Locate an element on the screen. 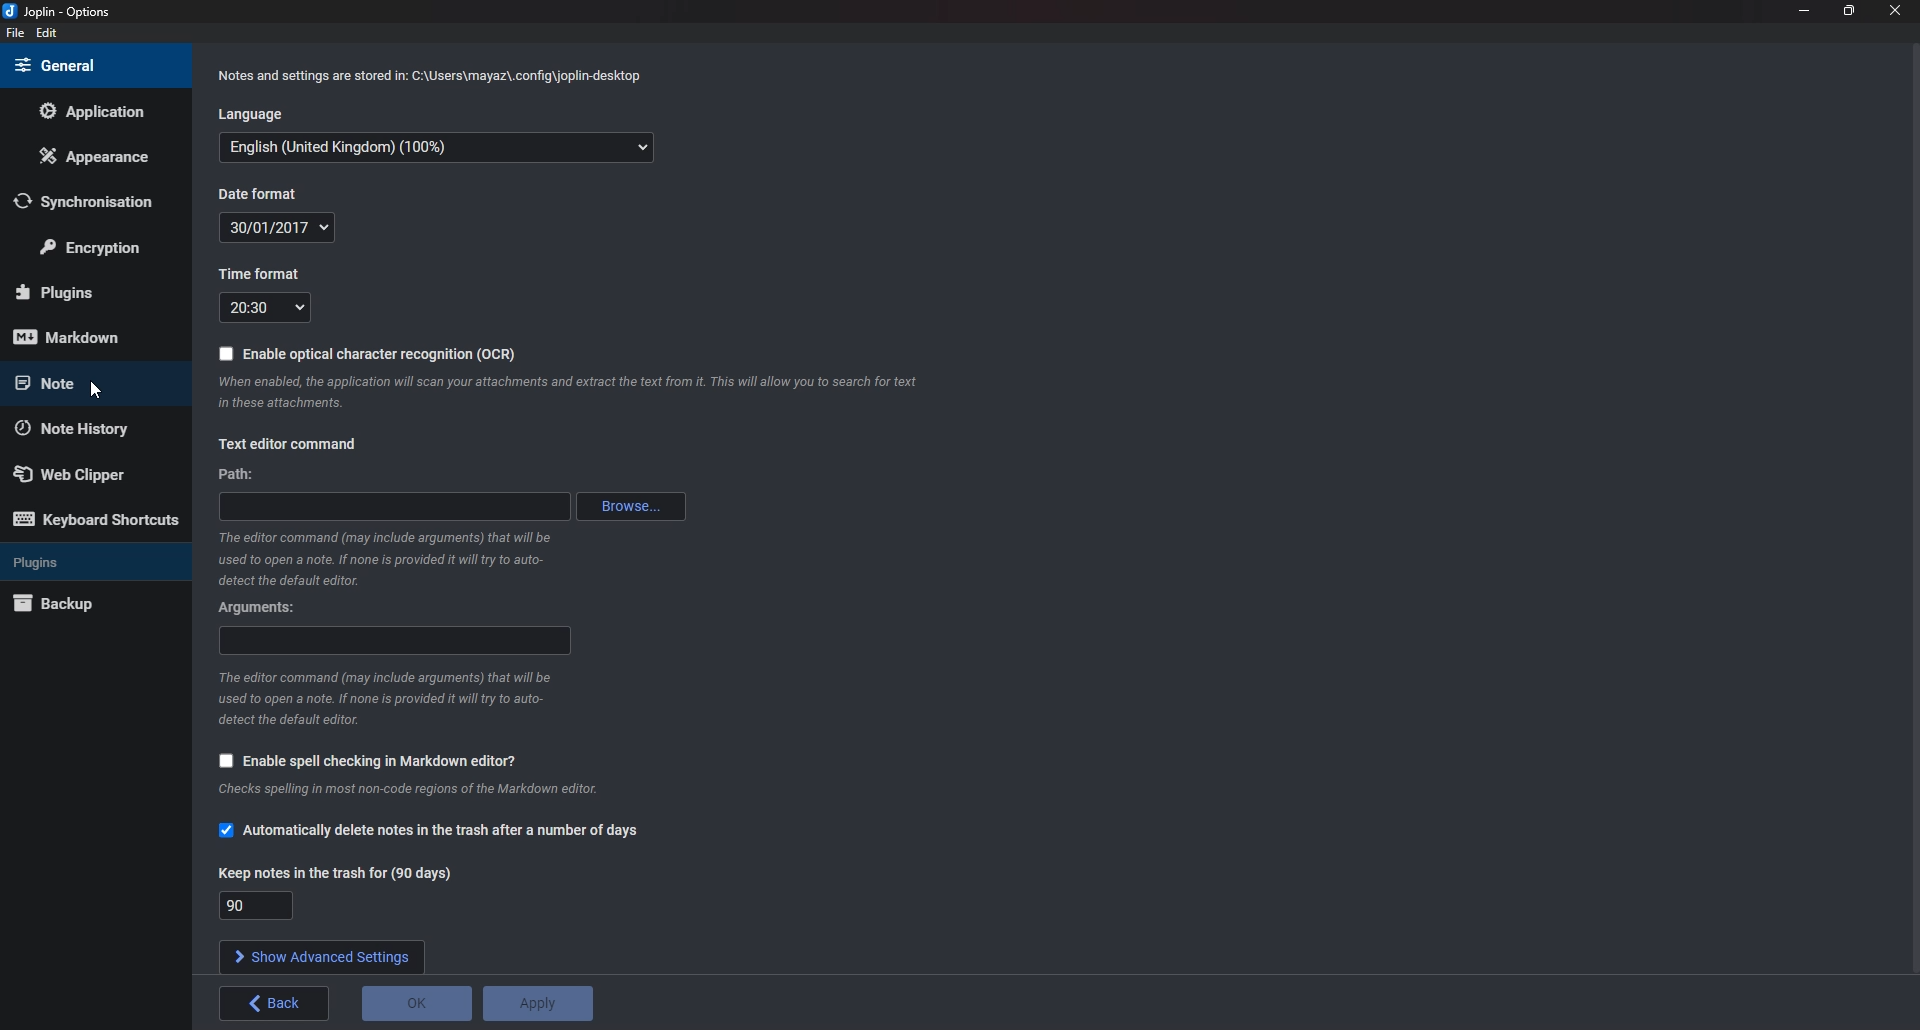 The height and width of the screenshot is (1030, 1920). Keyboard shortcuts is located at coordinates (96, 520).